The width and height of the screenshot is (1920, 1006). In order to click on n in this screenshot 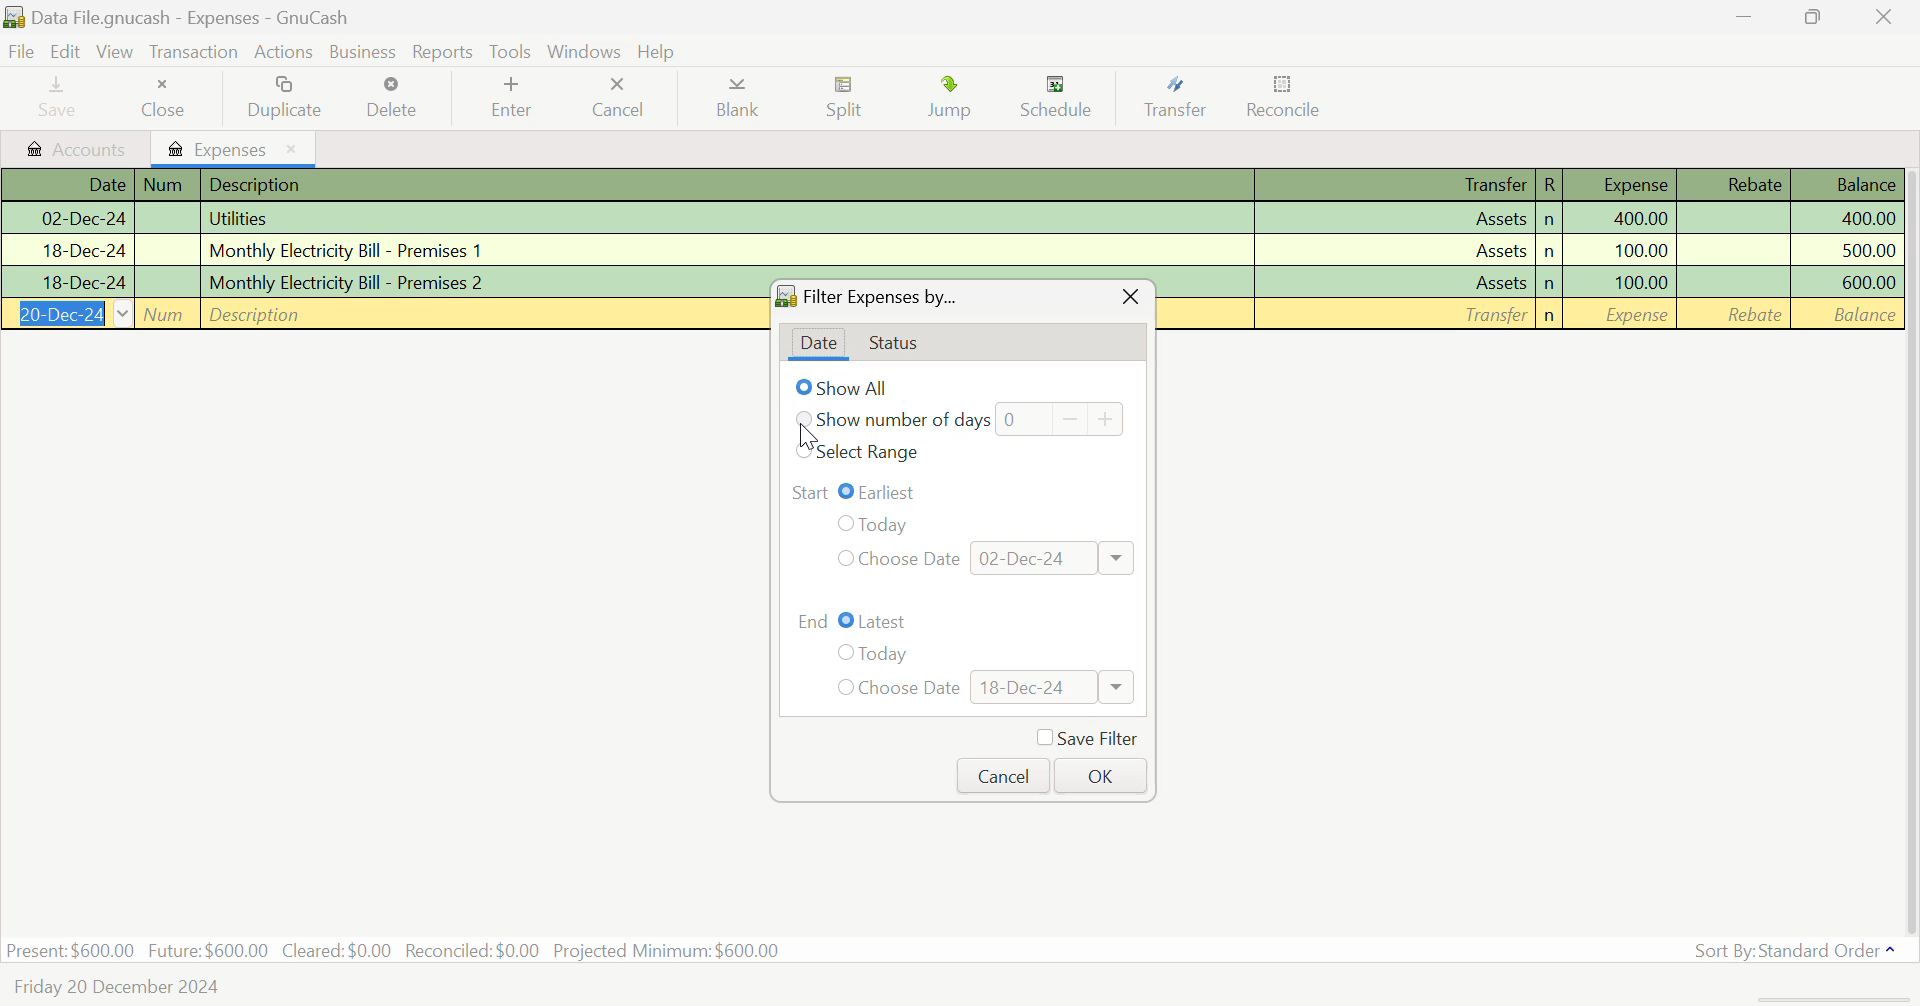, I will do `click(1550, 252)`.